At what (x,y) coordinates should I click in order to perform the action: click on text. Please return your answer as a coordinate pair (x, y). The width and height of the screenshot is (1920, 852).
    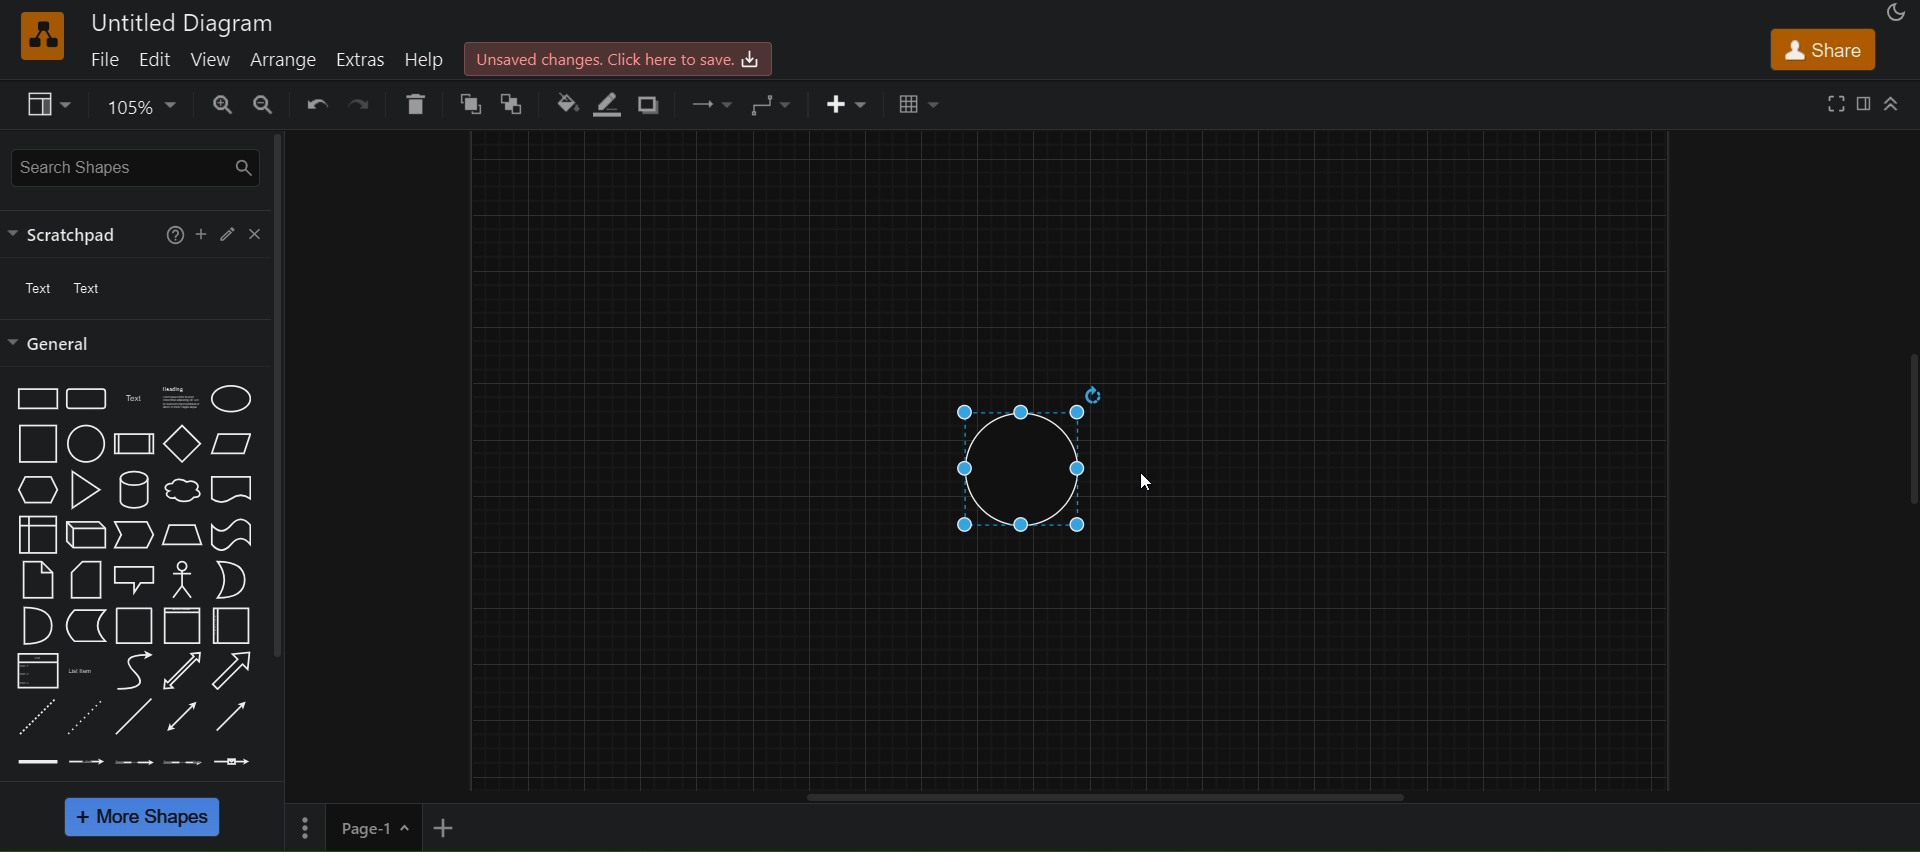
    Looking at the image, I should click on (130, 400).